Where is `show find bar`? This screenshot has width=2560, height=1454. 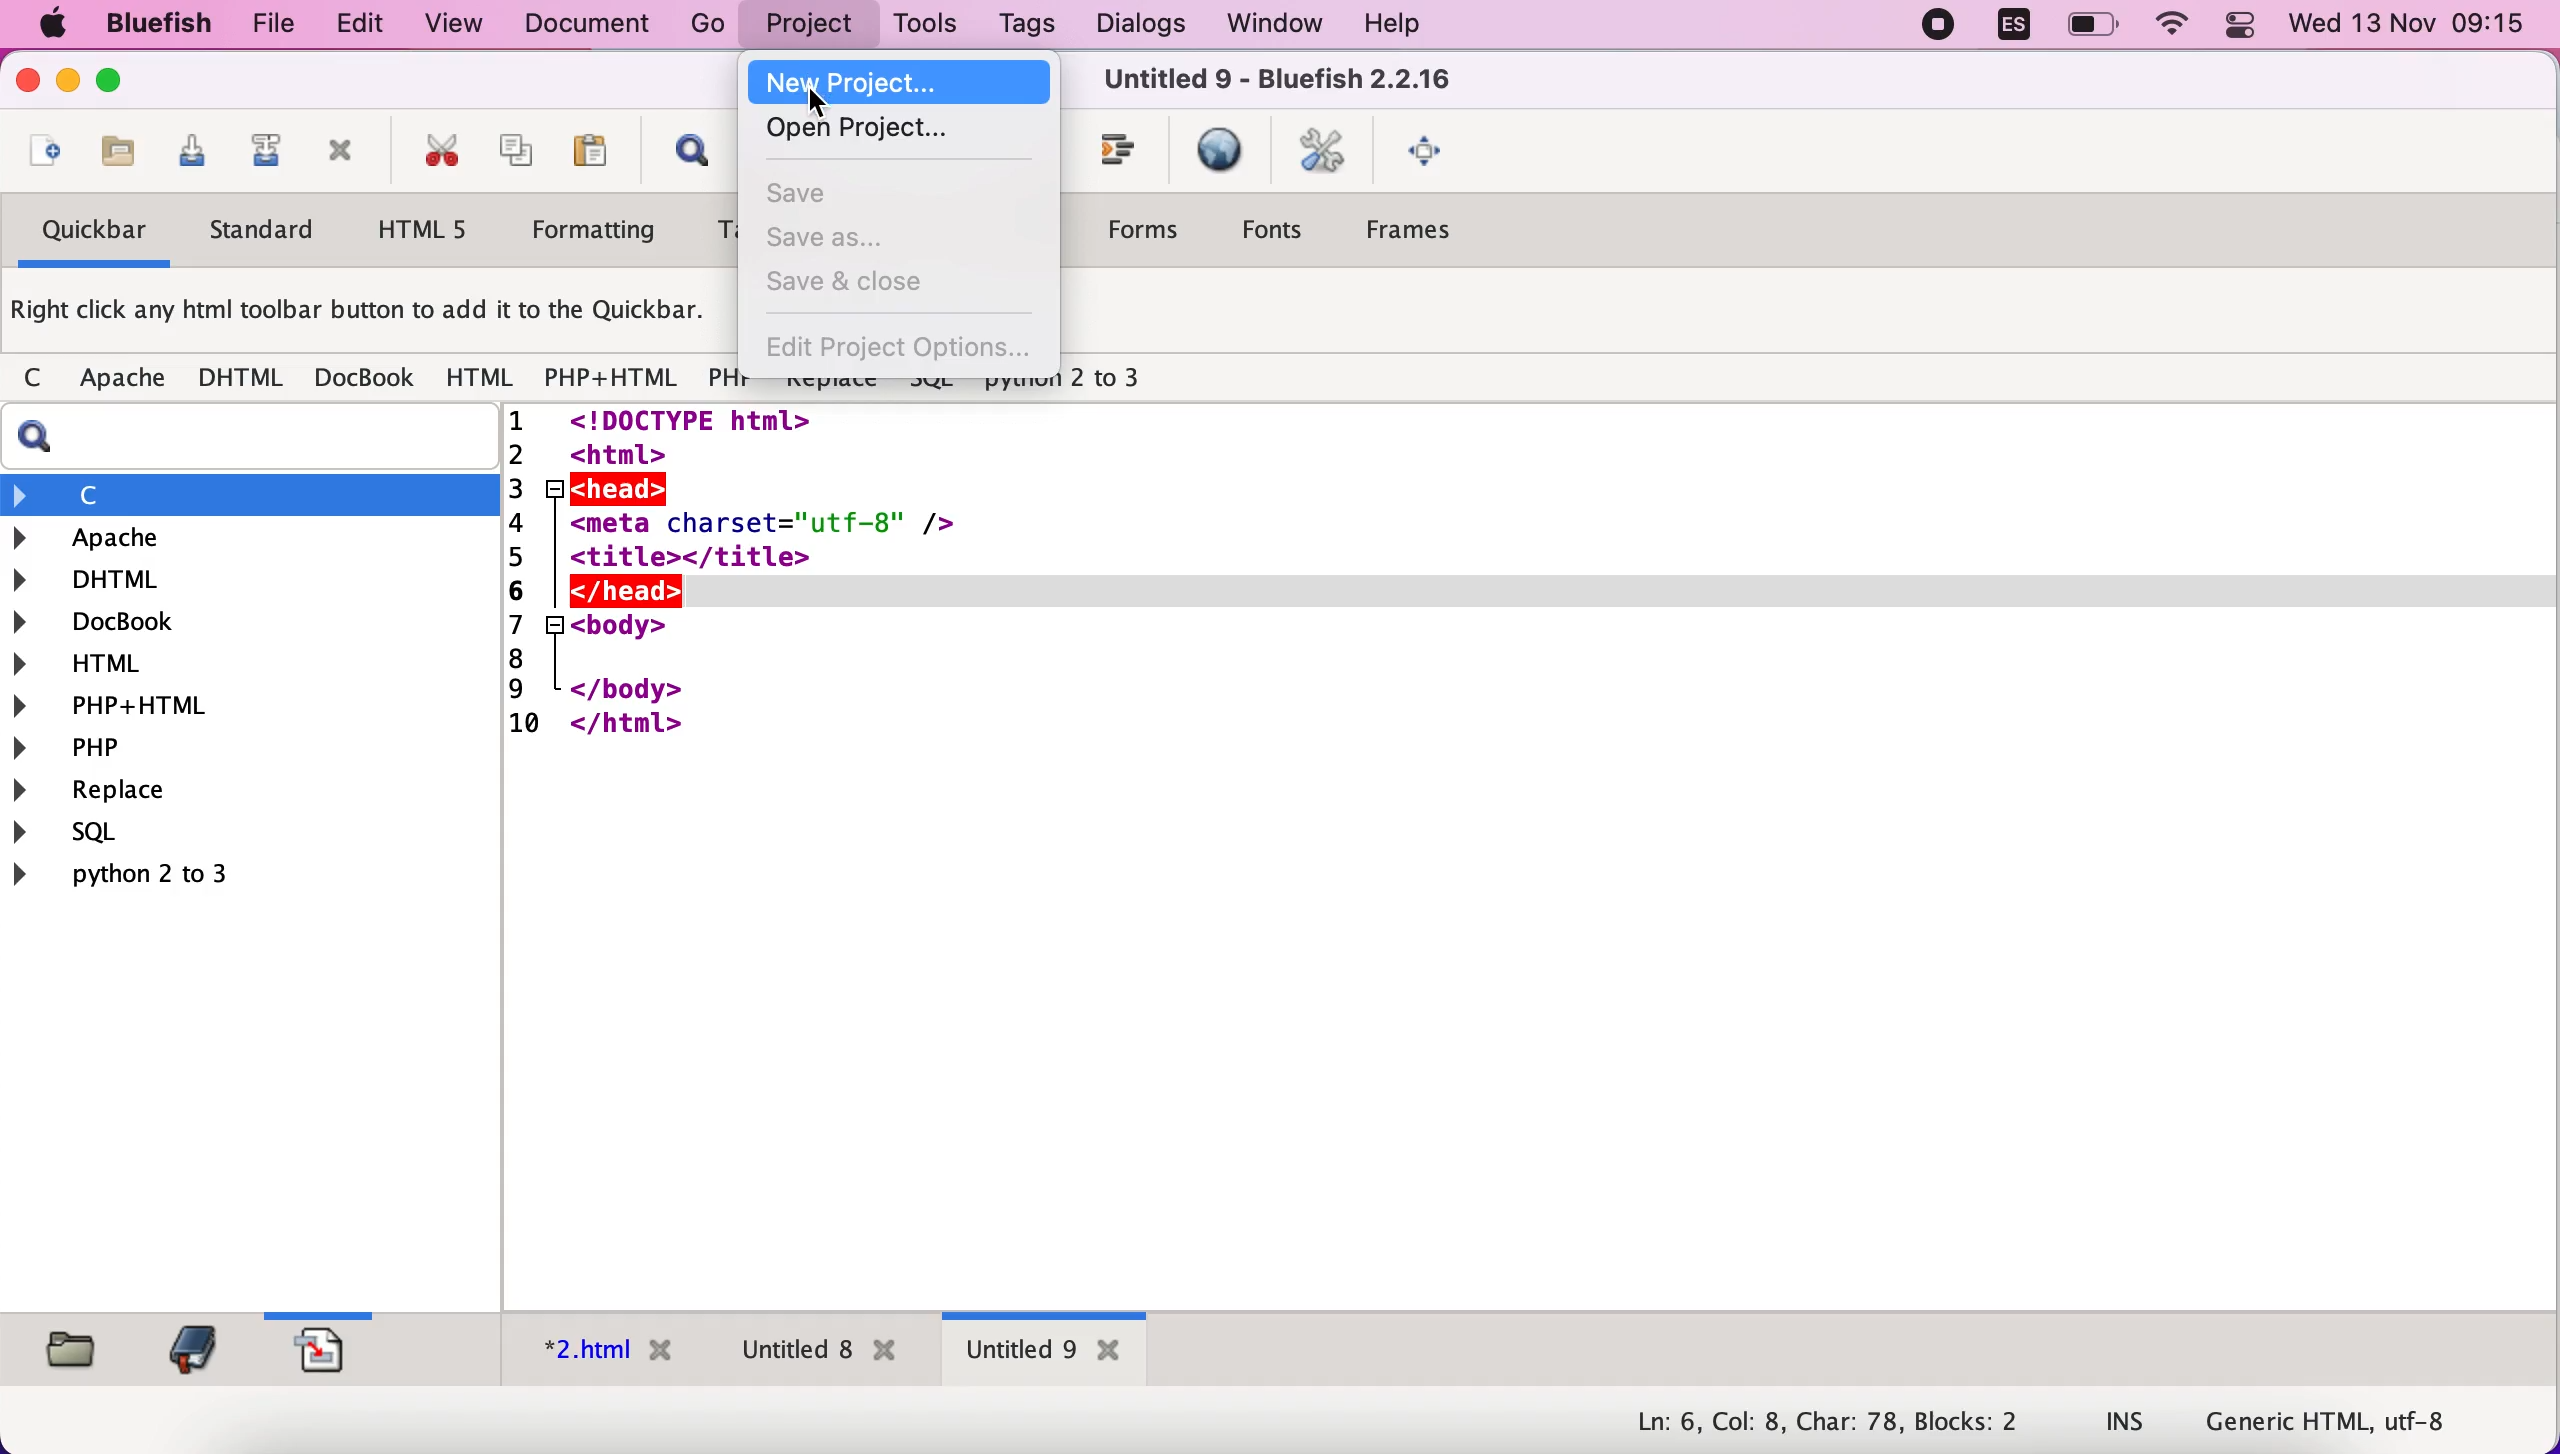
show find bar is located at coordinates (682, 156).